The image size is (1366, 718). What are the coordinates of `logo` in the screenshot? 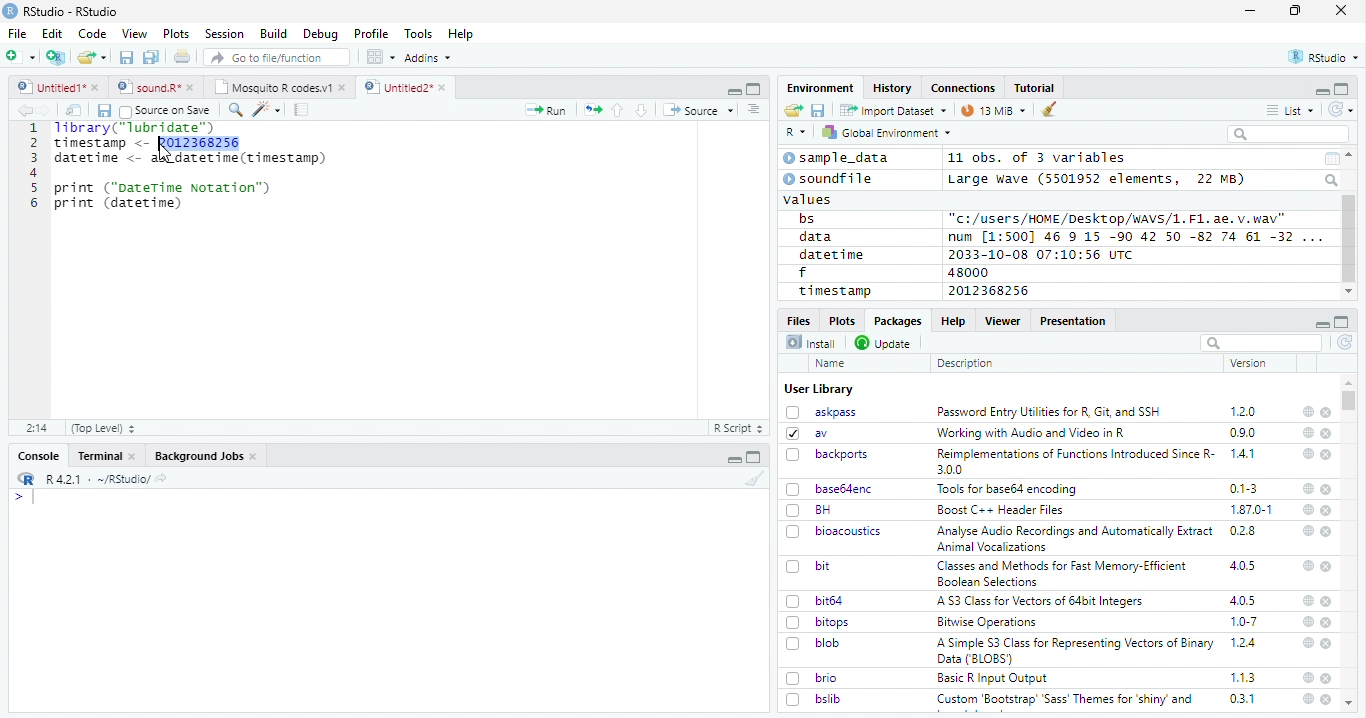 It's located at (10, 11).